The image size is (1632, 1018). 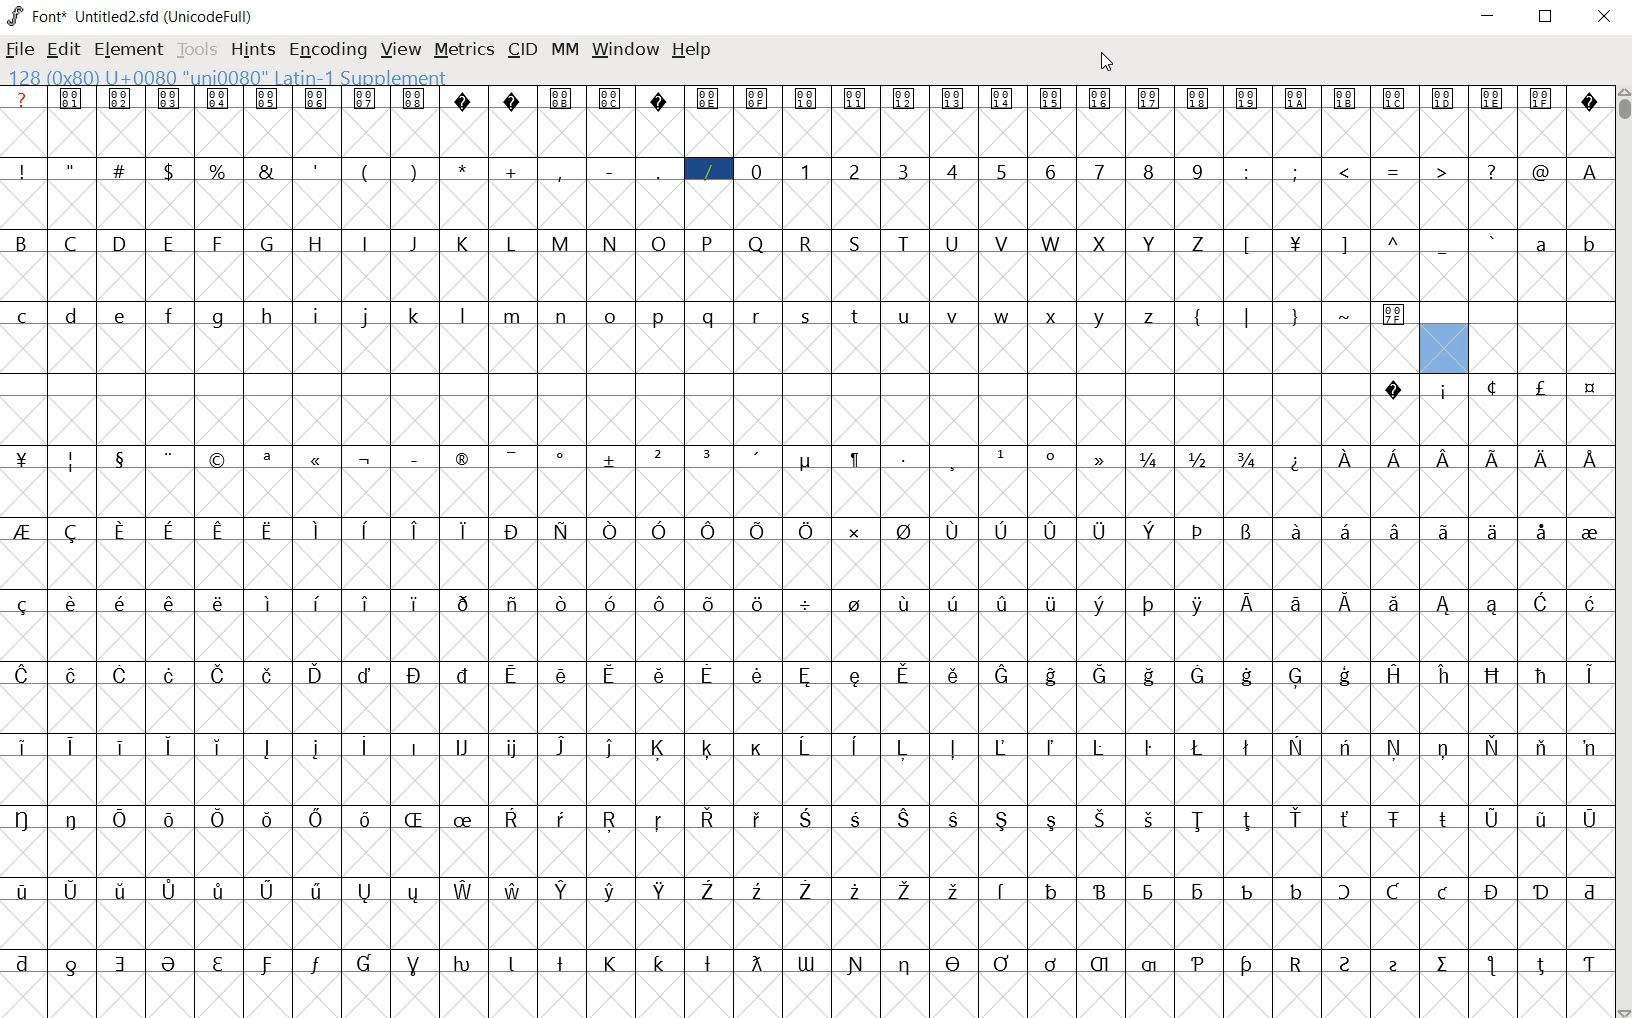 What do you see at coordinates (1002, 820) in the screenshot?
I see `glyph` at bounding box center [1002, 820].